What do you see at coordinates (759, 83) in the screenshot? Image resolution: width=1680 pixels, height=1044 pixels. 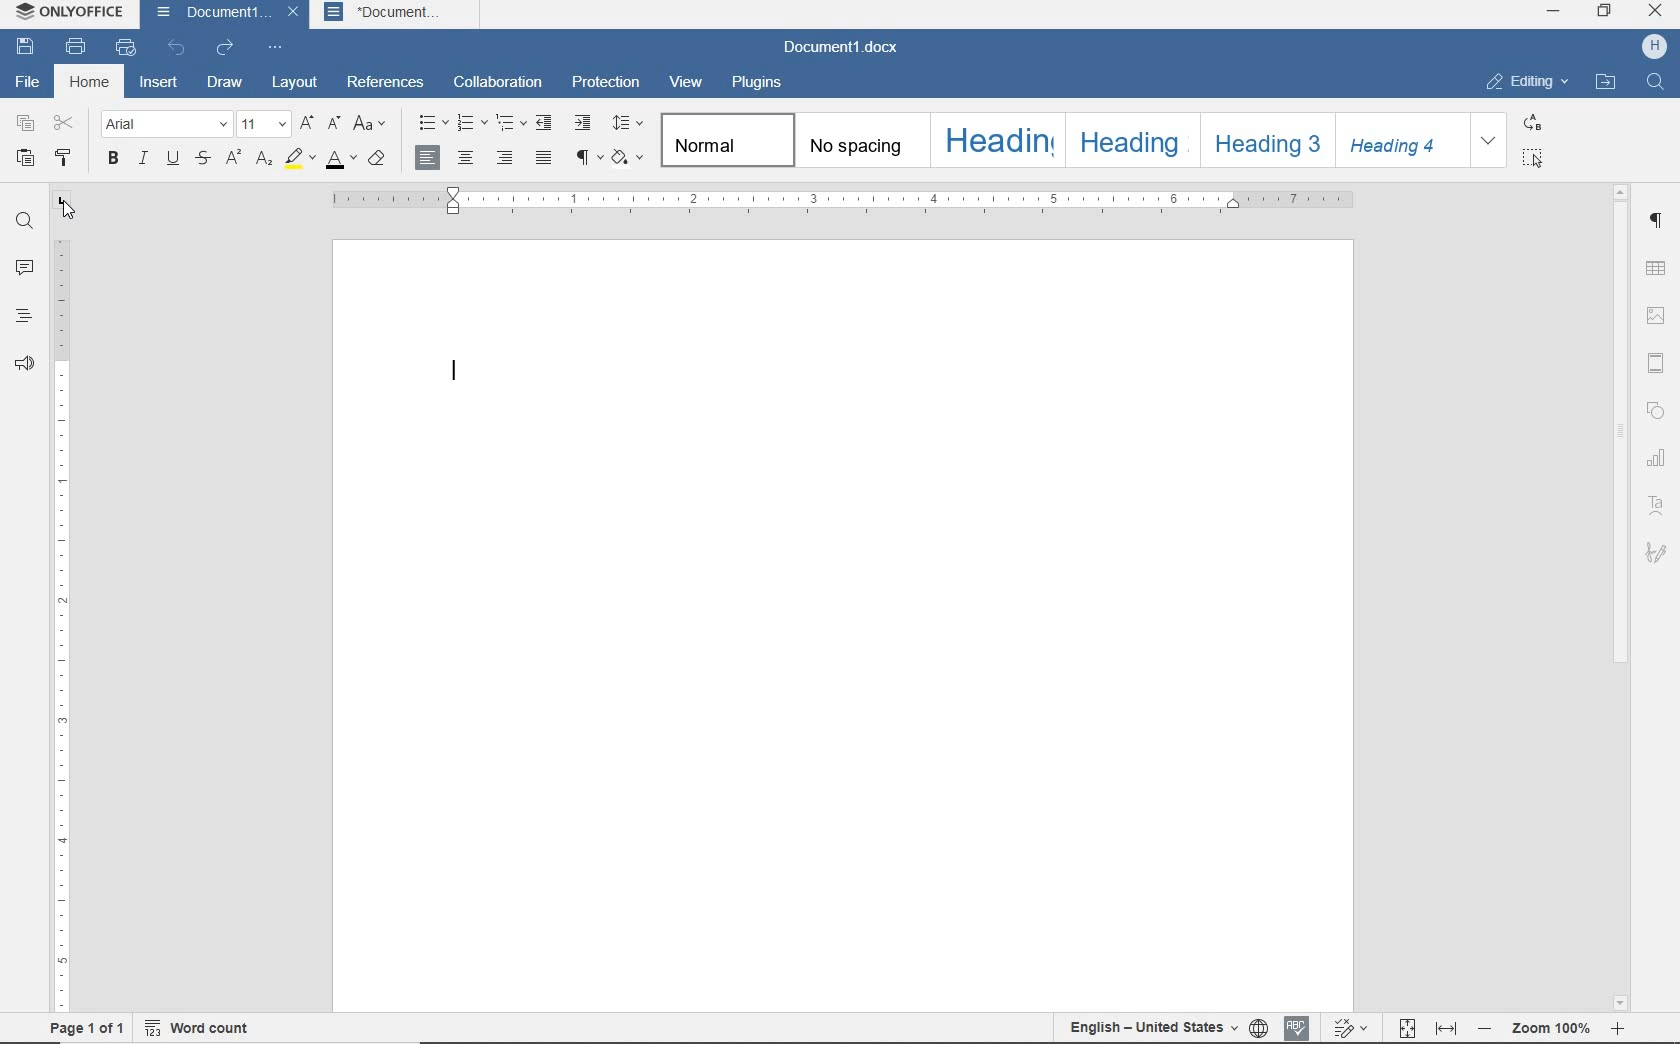 I see `PLUGINS` at bounding box center [759, 83].